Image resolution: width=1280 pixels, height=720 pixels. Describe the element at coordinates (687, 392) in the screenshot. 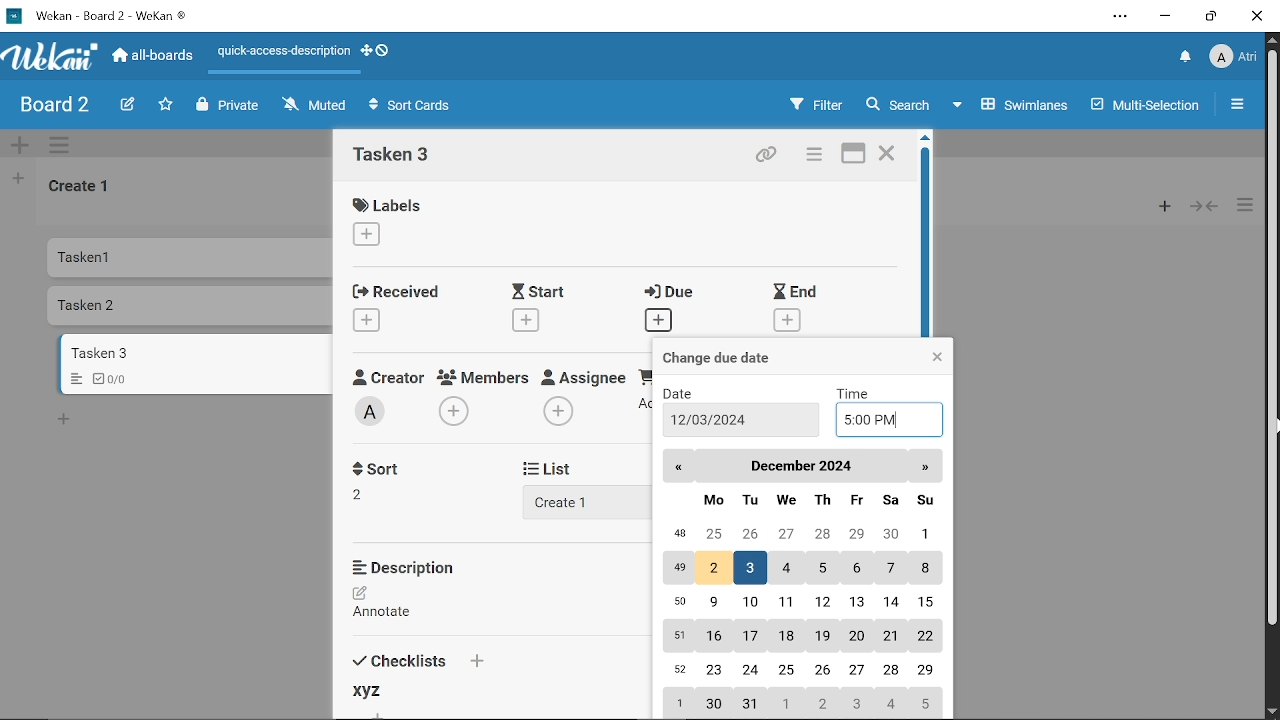

I see `Date` at that location.